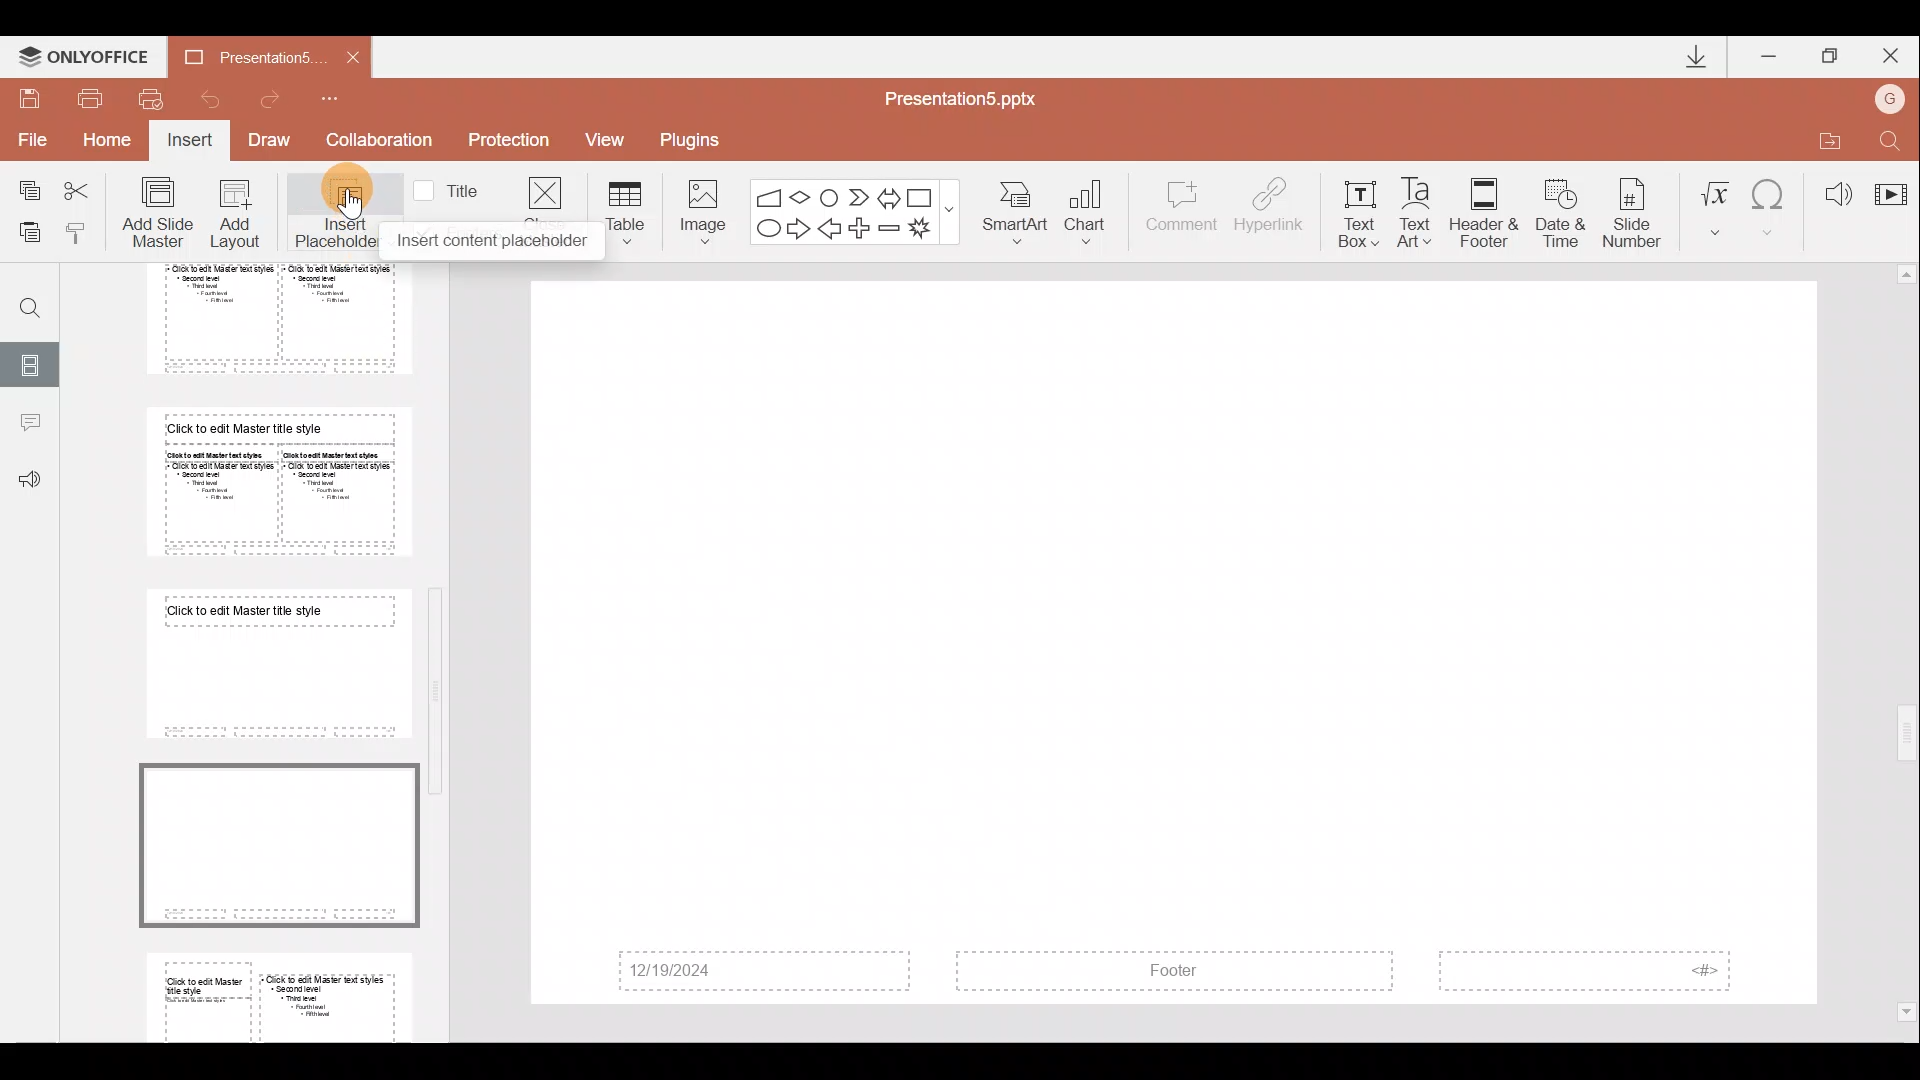 The image size is (1920, 1080). I want to click on Flow chart-decision, so click(803, 197).